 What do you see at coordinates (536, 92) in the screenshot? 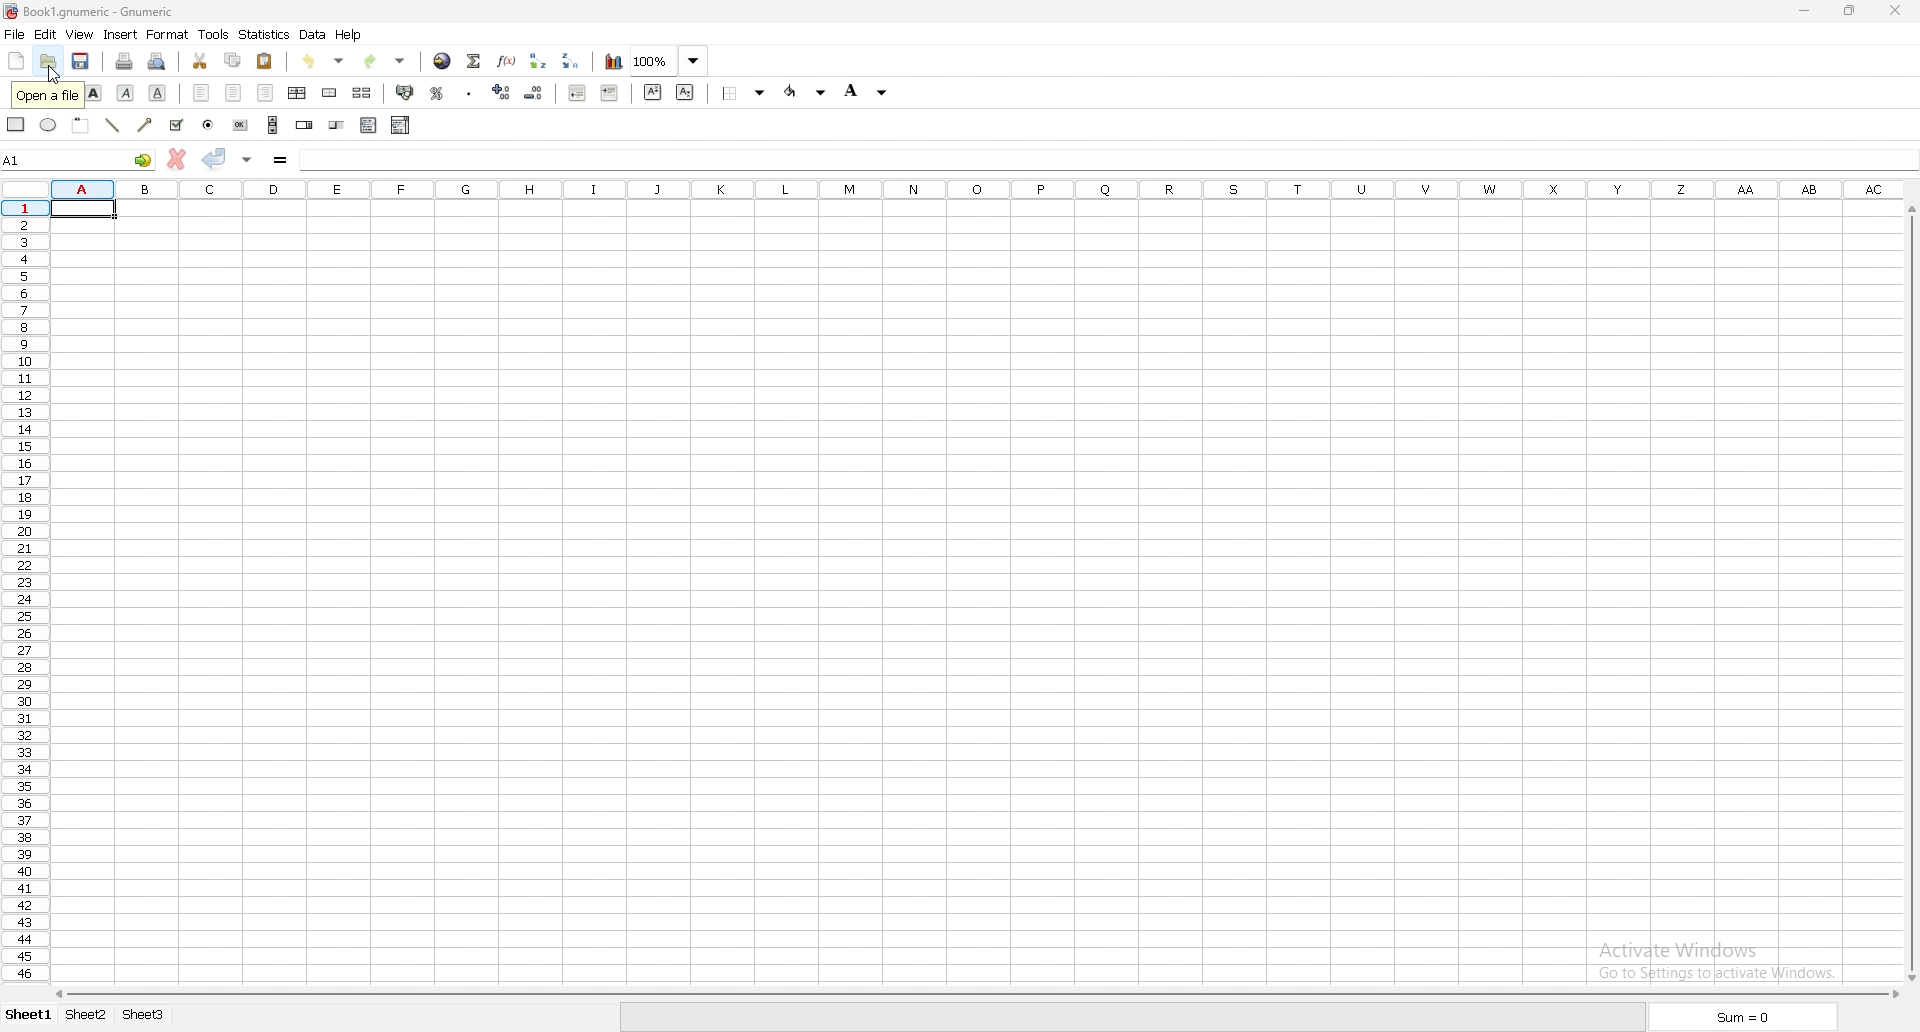
I see `decrease decimals` at bounding box center [536, 92].